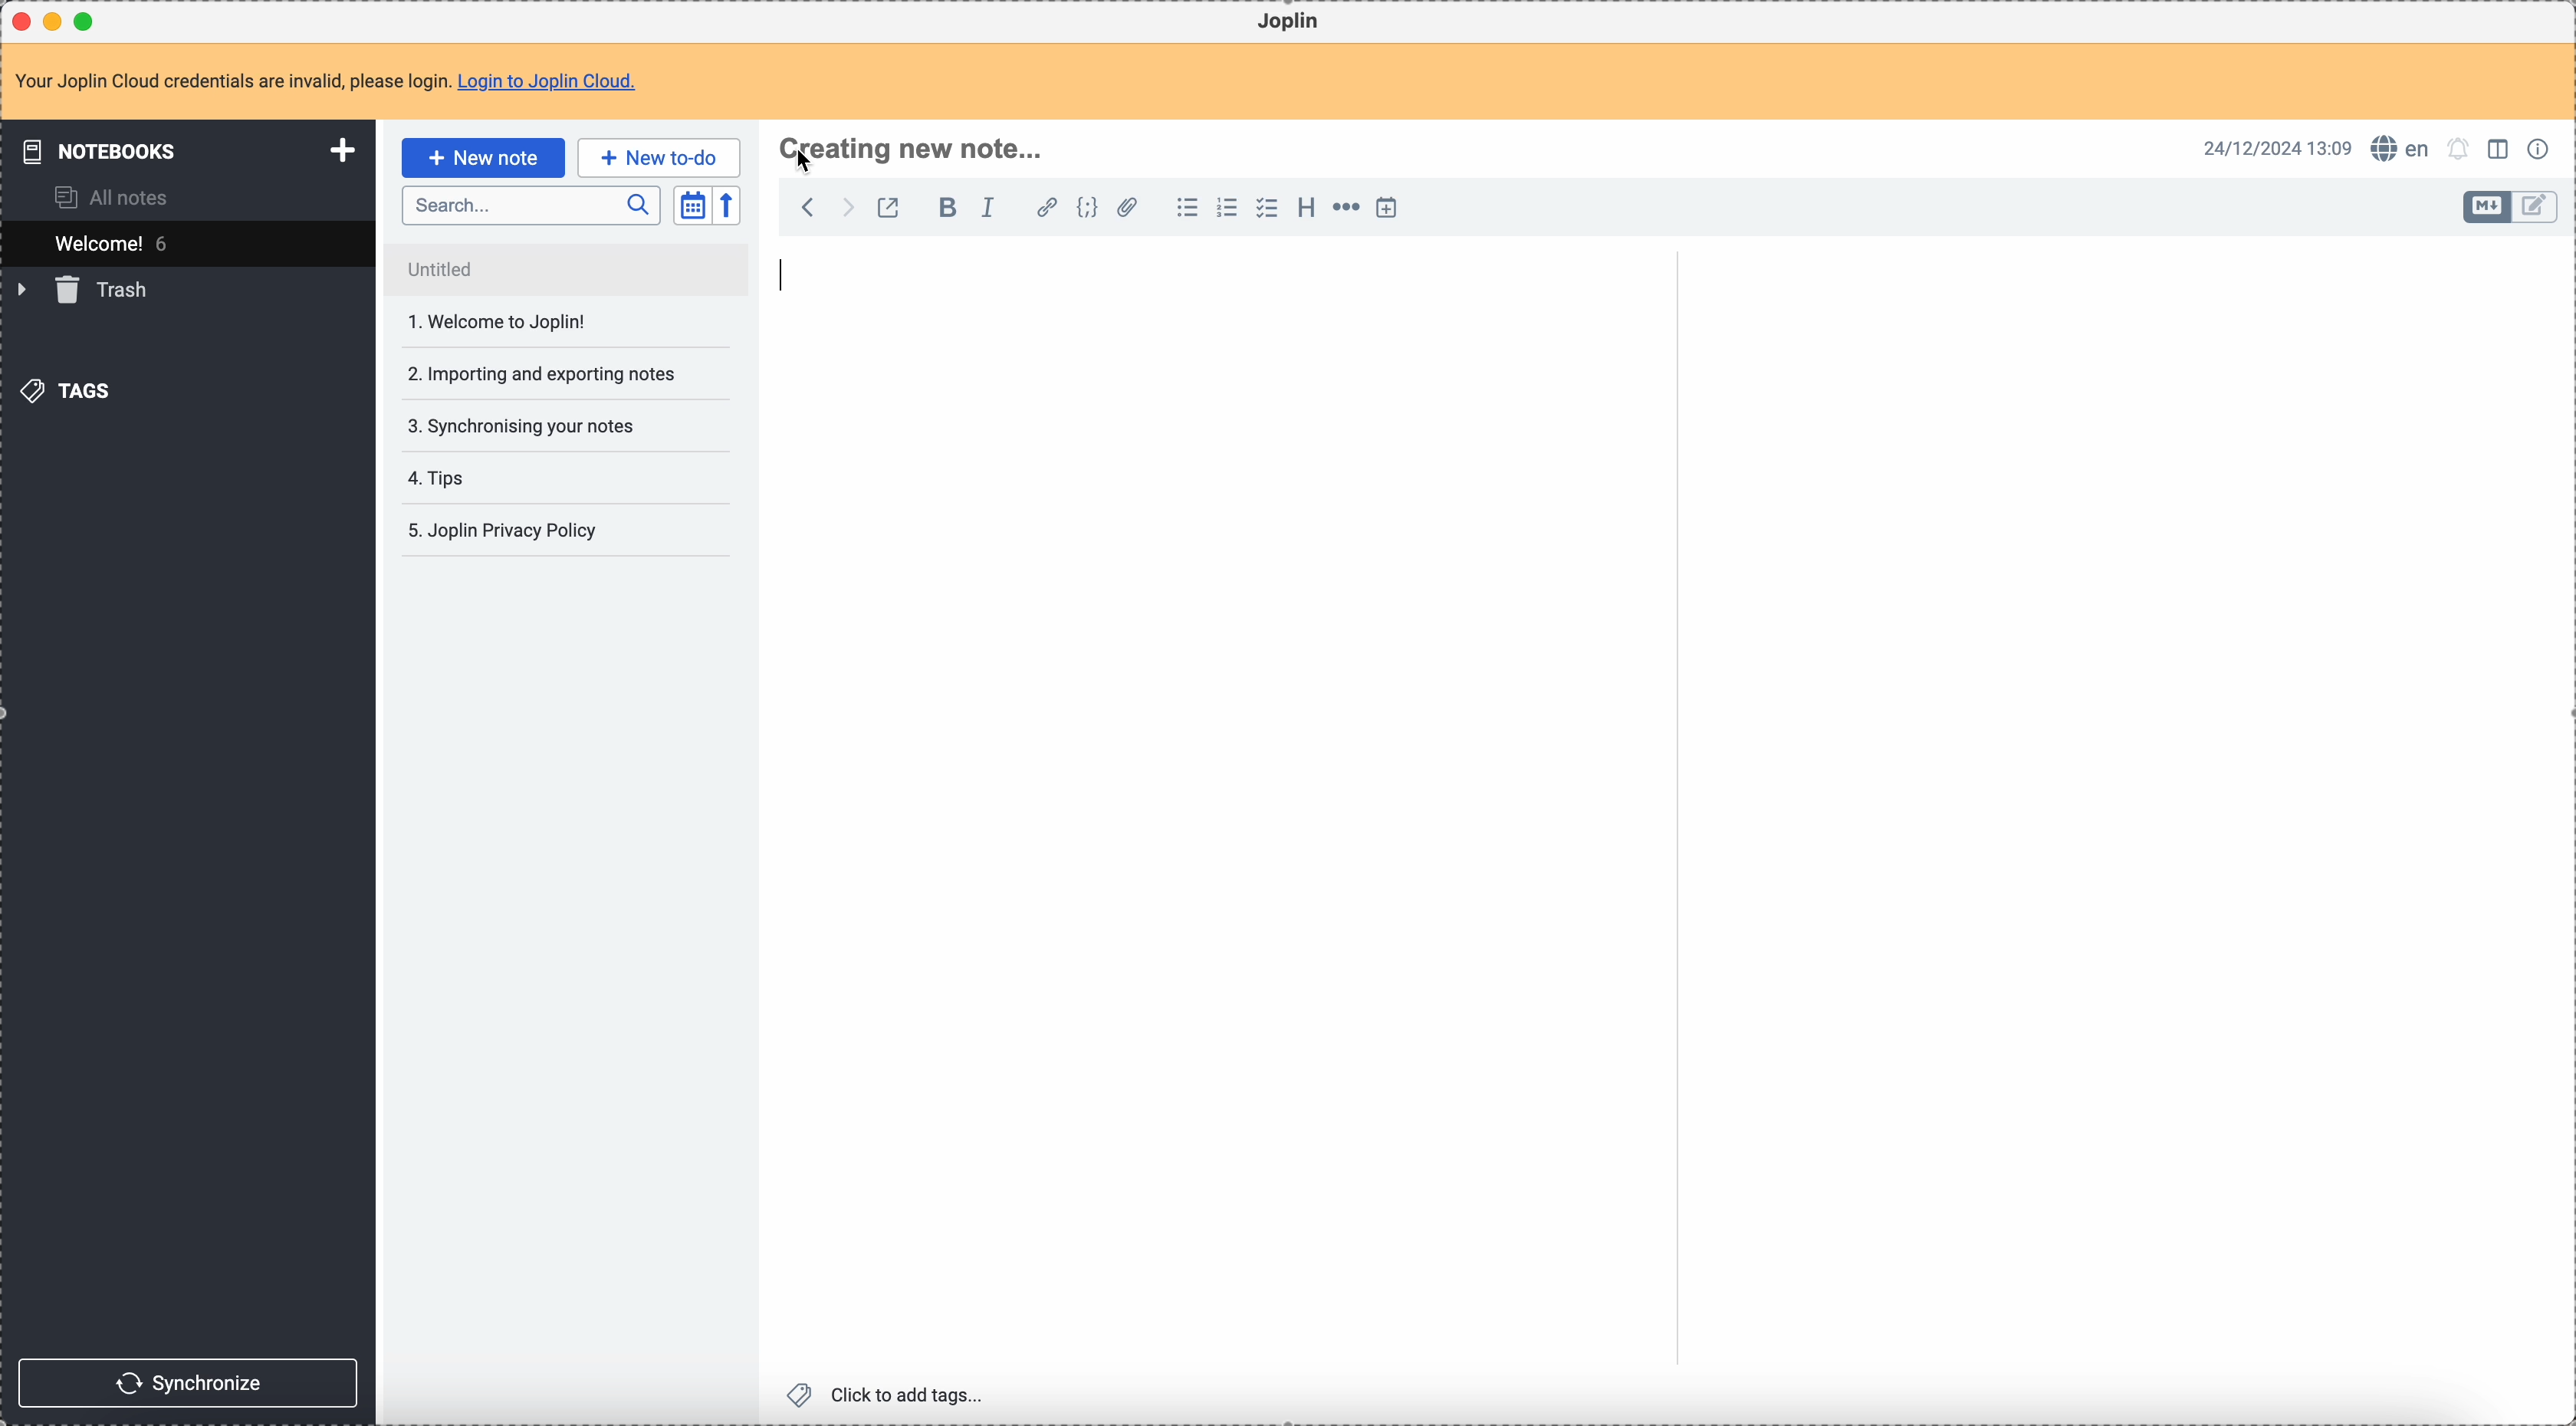 The image size is (2576, 1426). What do you see at coordinates (845, 208) in the screenshot?
I see `foward` at bounding box center [845, 208].